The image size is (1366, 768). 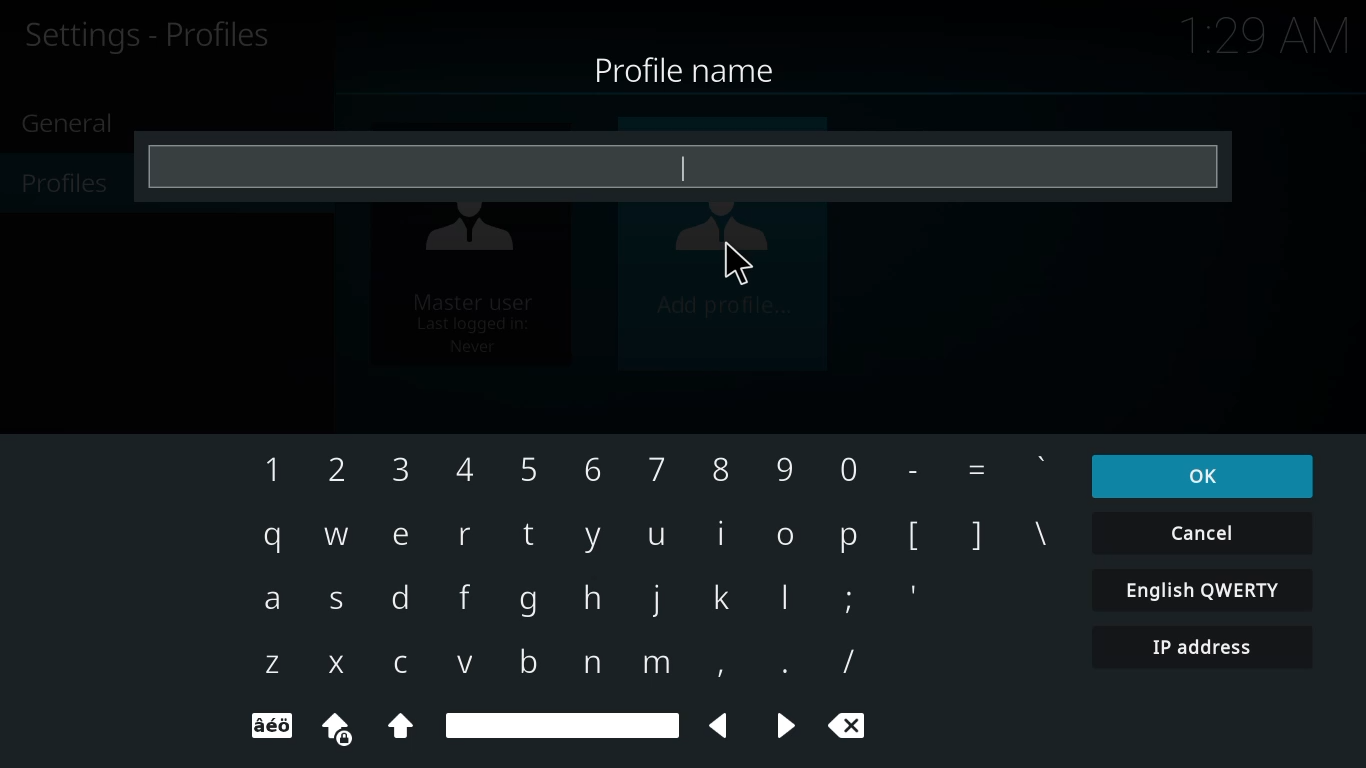 I want to click on profiles, so click(x=155, y=36).